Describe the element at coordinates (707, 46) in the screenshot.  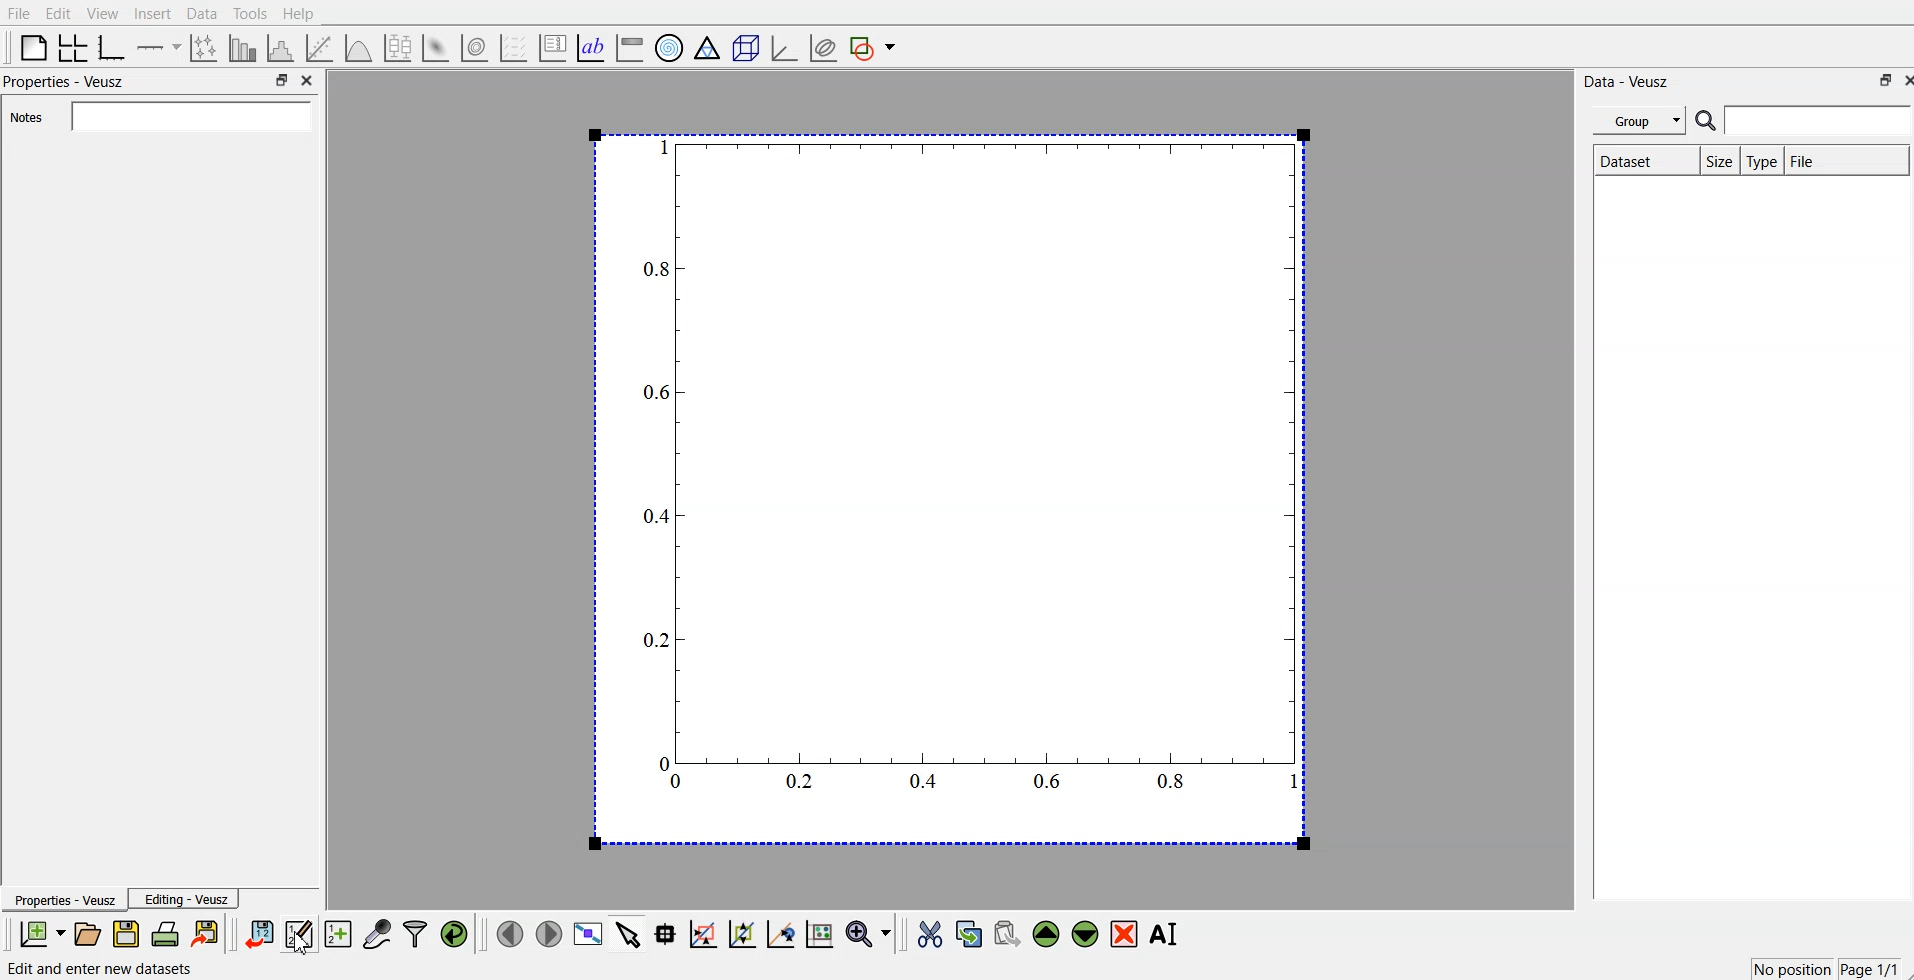
I see `ternary graph` at that location.